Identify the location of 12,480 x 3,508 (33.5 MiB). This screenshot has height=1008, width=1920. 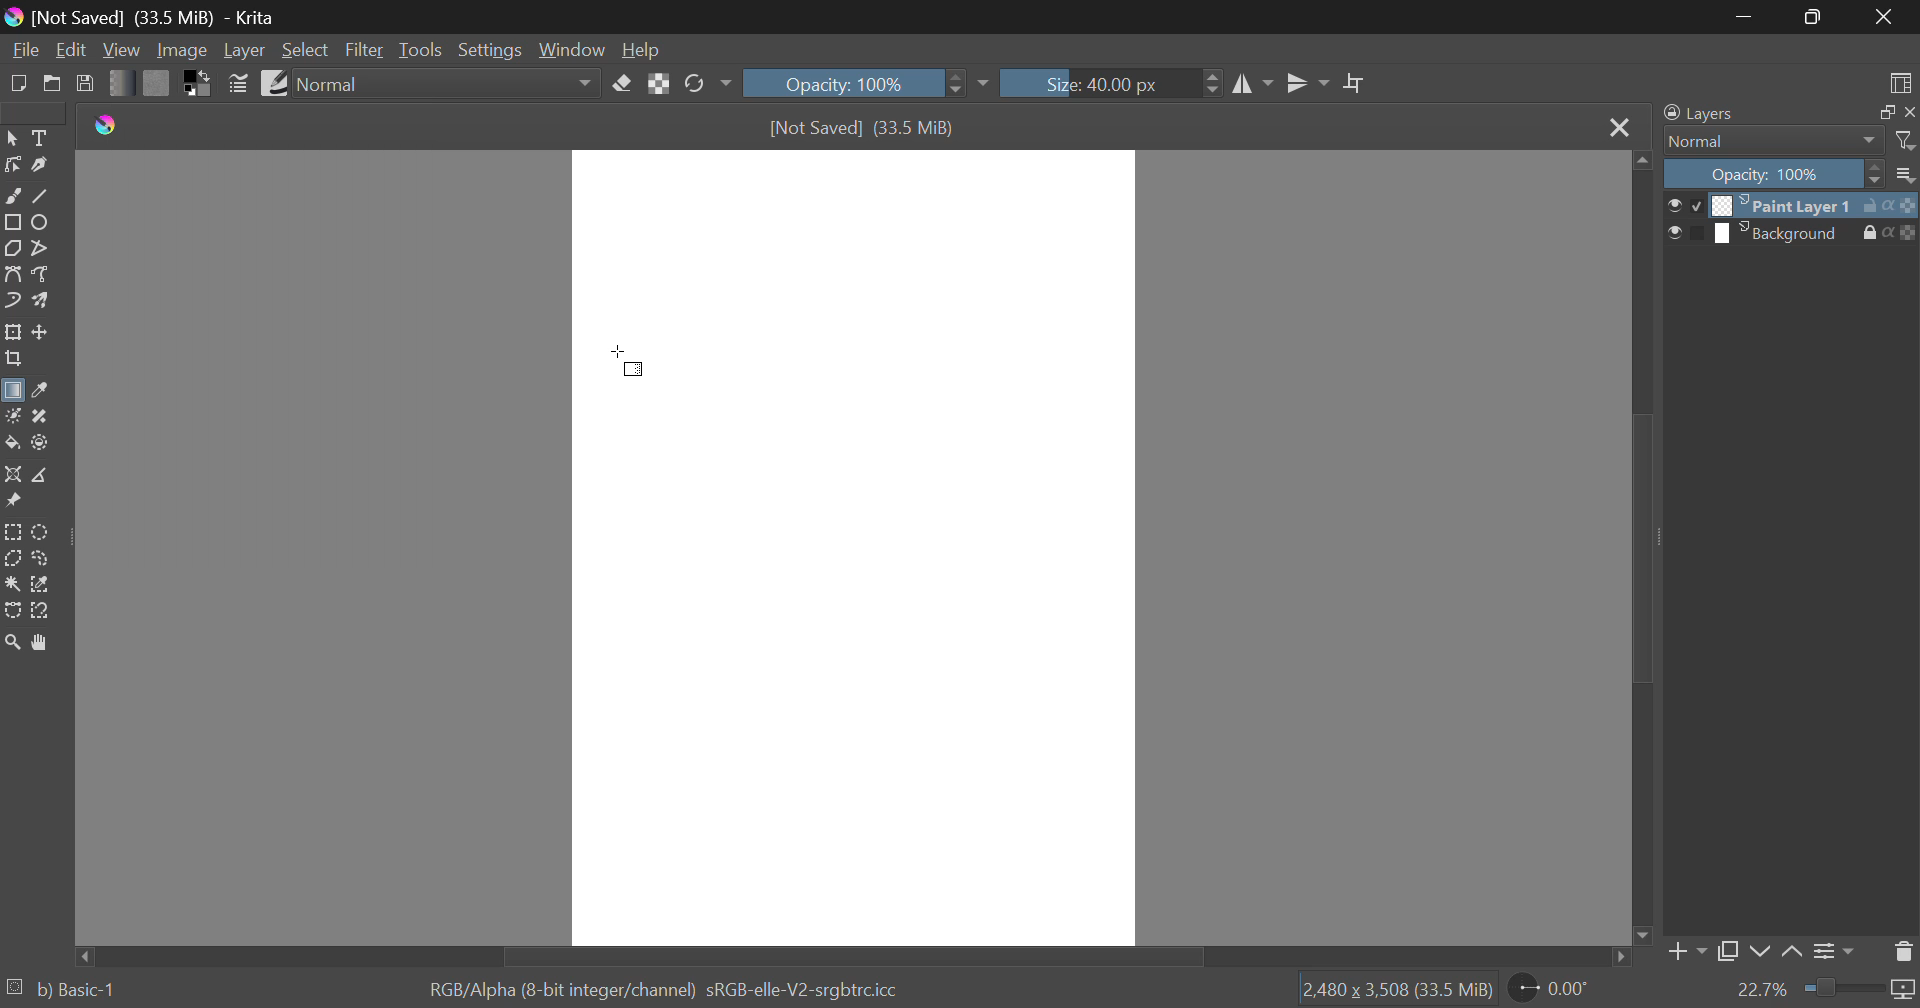
(1395, 989).